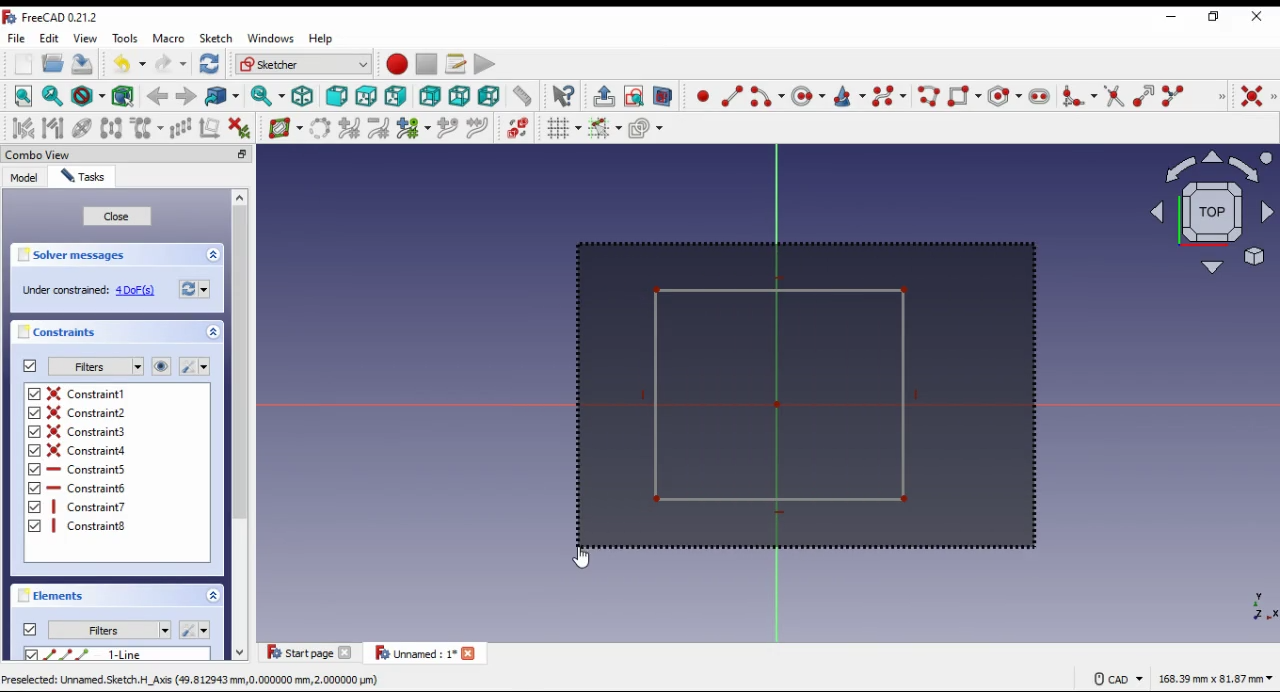 Image resolution: width=1280 pixels, height=692 pixels. Describe the element at coordinates (523, 95) in the screenshot. I see `measure distance` at that location.